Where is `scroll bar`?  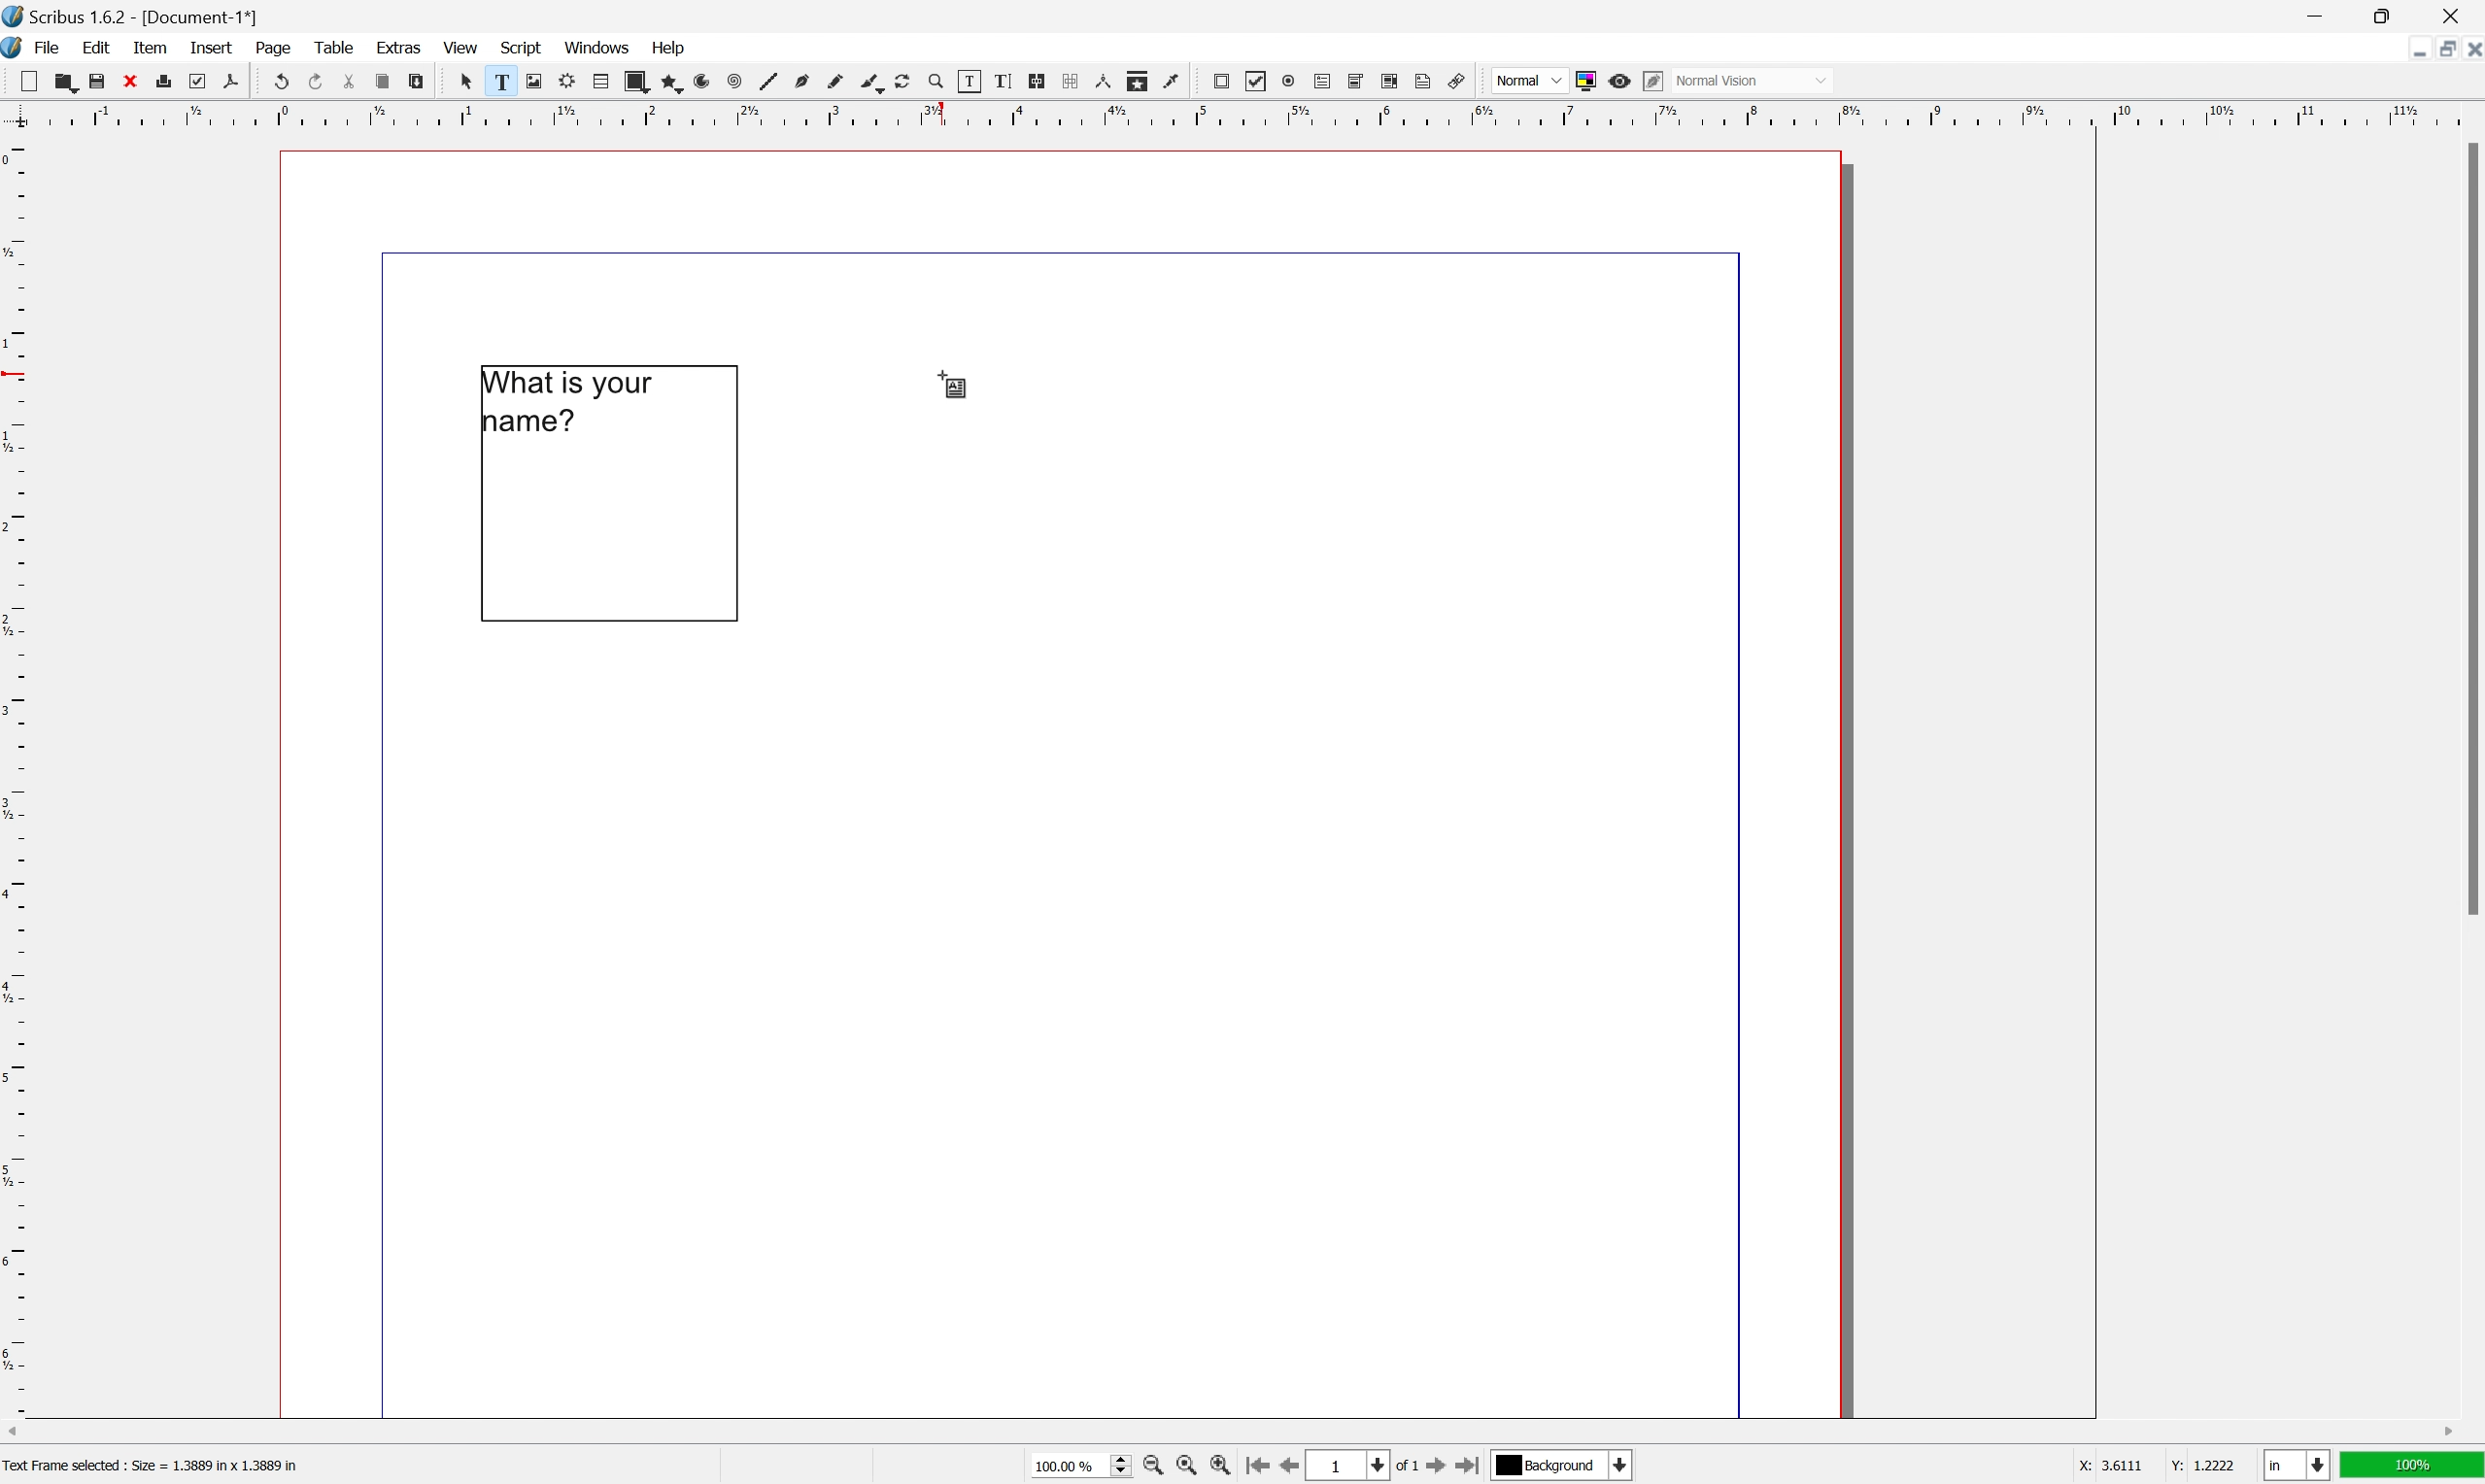
scroll bar is located at coordinates (2469, 529).